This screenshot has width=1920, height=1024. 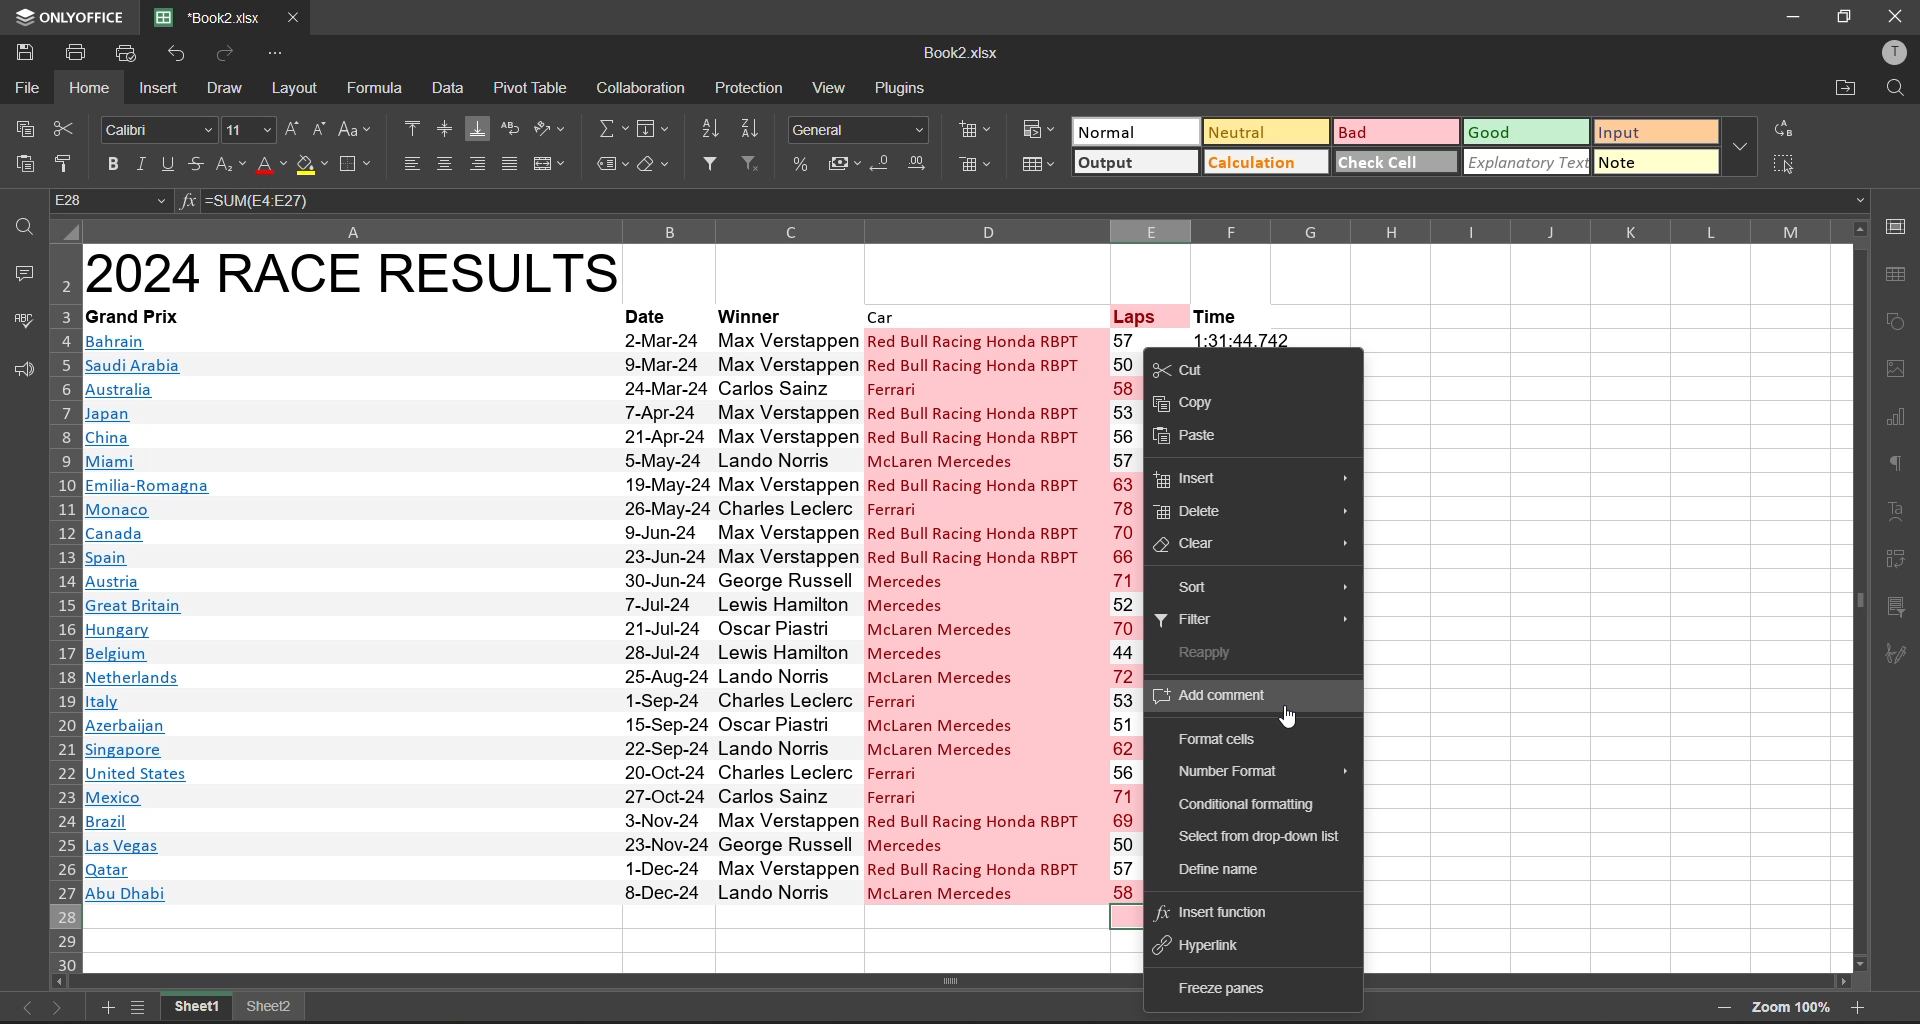 What do you see at coordinates (1896, 611) in the screenshot?
I see `slicer` at bounding box center [1896, 611].